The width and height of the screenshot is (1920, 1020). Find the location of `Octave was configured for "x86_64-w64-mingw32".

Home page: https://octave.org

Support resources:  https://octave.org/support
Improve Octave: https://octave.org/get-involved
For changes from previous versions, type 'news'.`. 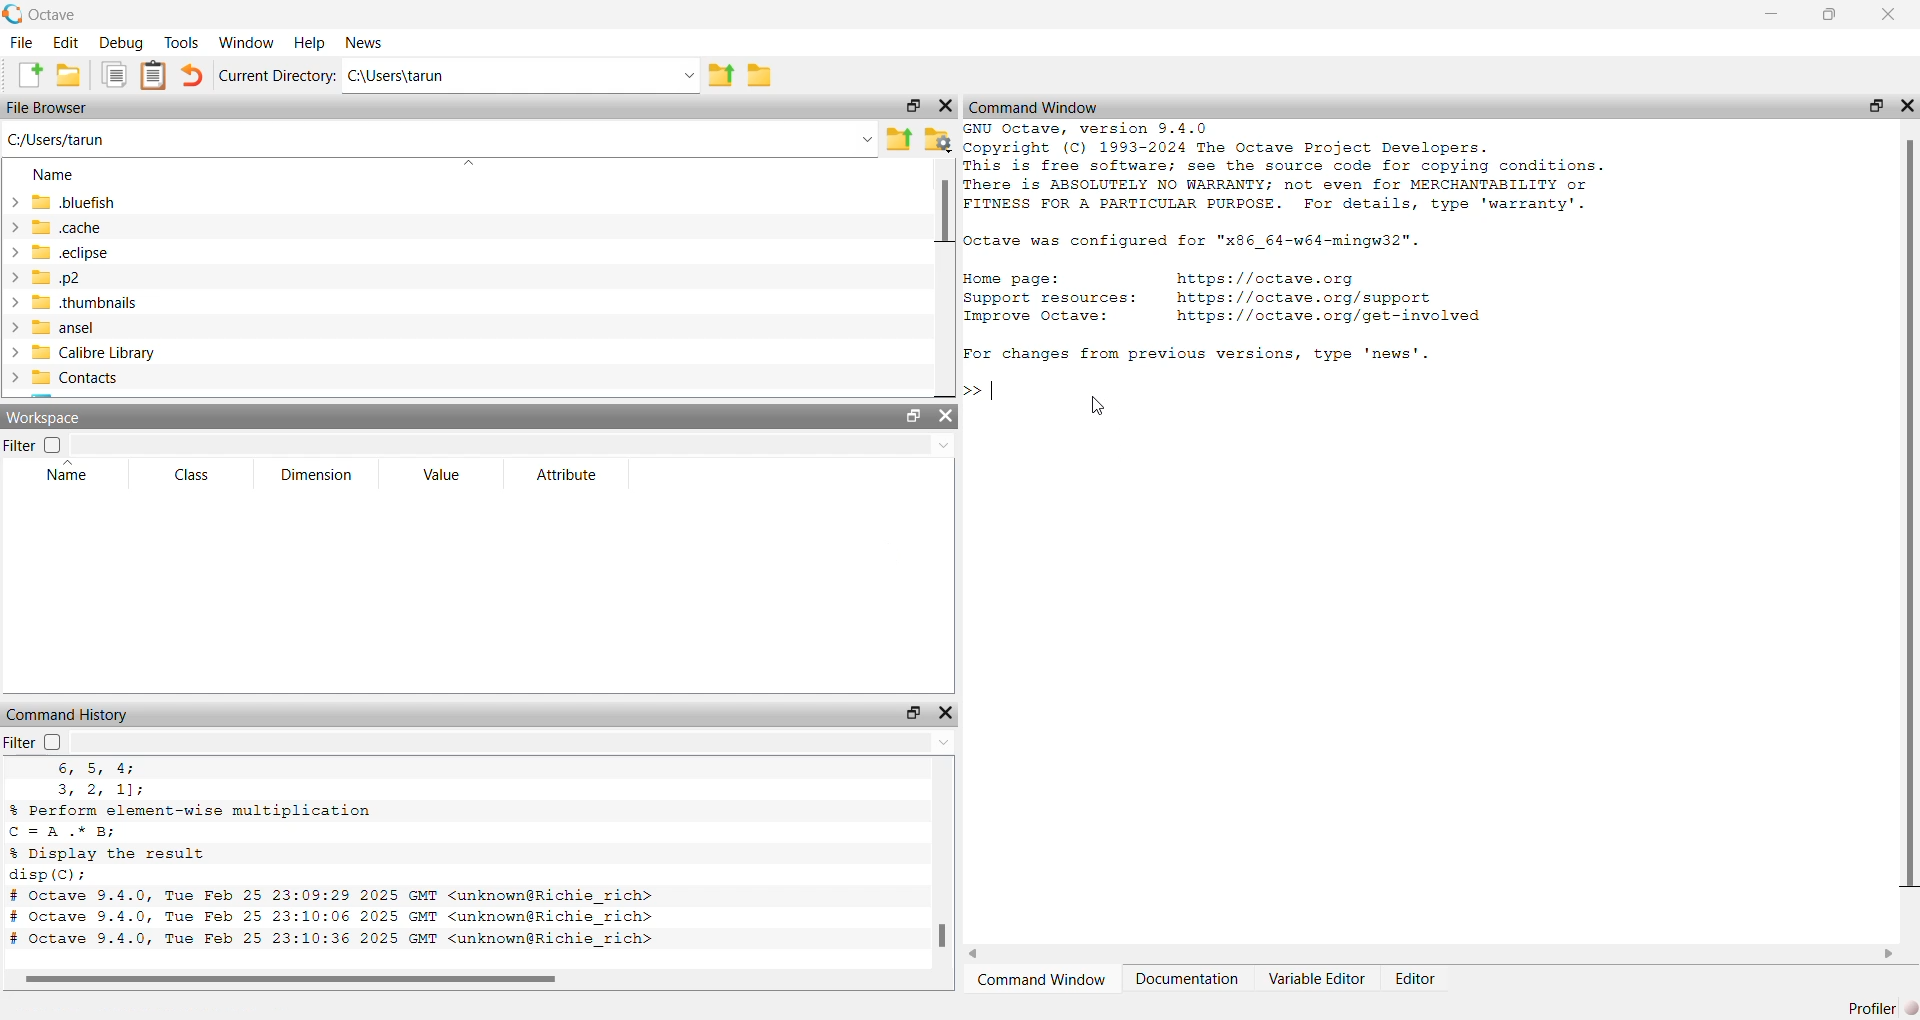

Octave was configured for "x86_64-w64-mingw32".

Home page: https://octave.org

Support resources:  https://octave.org/support
Improve Octave: https://octave.org/get-involved
For changes from previous versions, type 'news'. is located at coordinates (1228, 297).